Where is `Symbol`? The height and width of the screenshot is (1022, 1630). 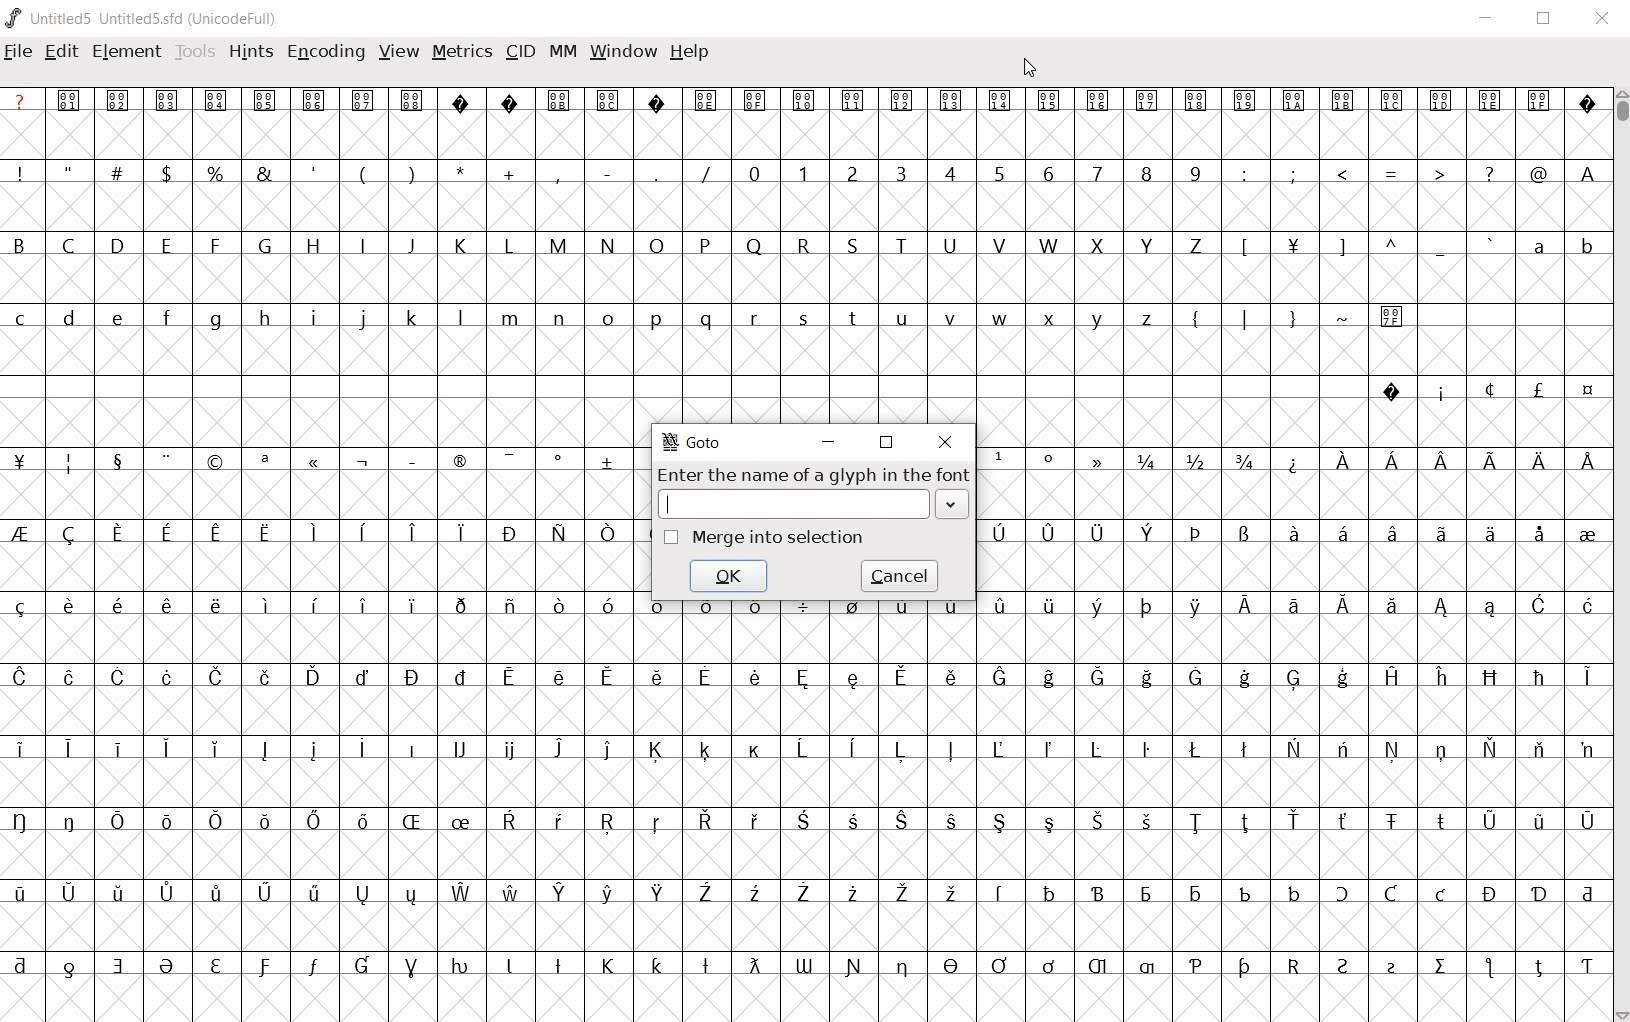
Symbol is located at coordinates (68, 747).